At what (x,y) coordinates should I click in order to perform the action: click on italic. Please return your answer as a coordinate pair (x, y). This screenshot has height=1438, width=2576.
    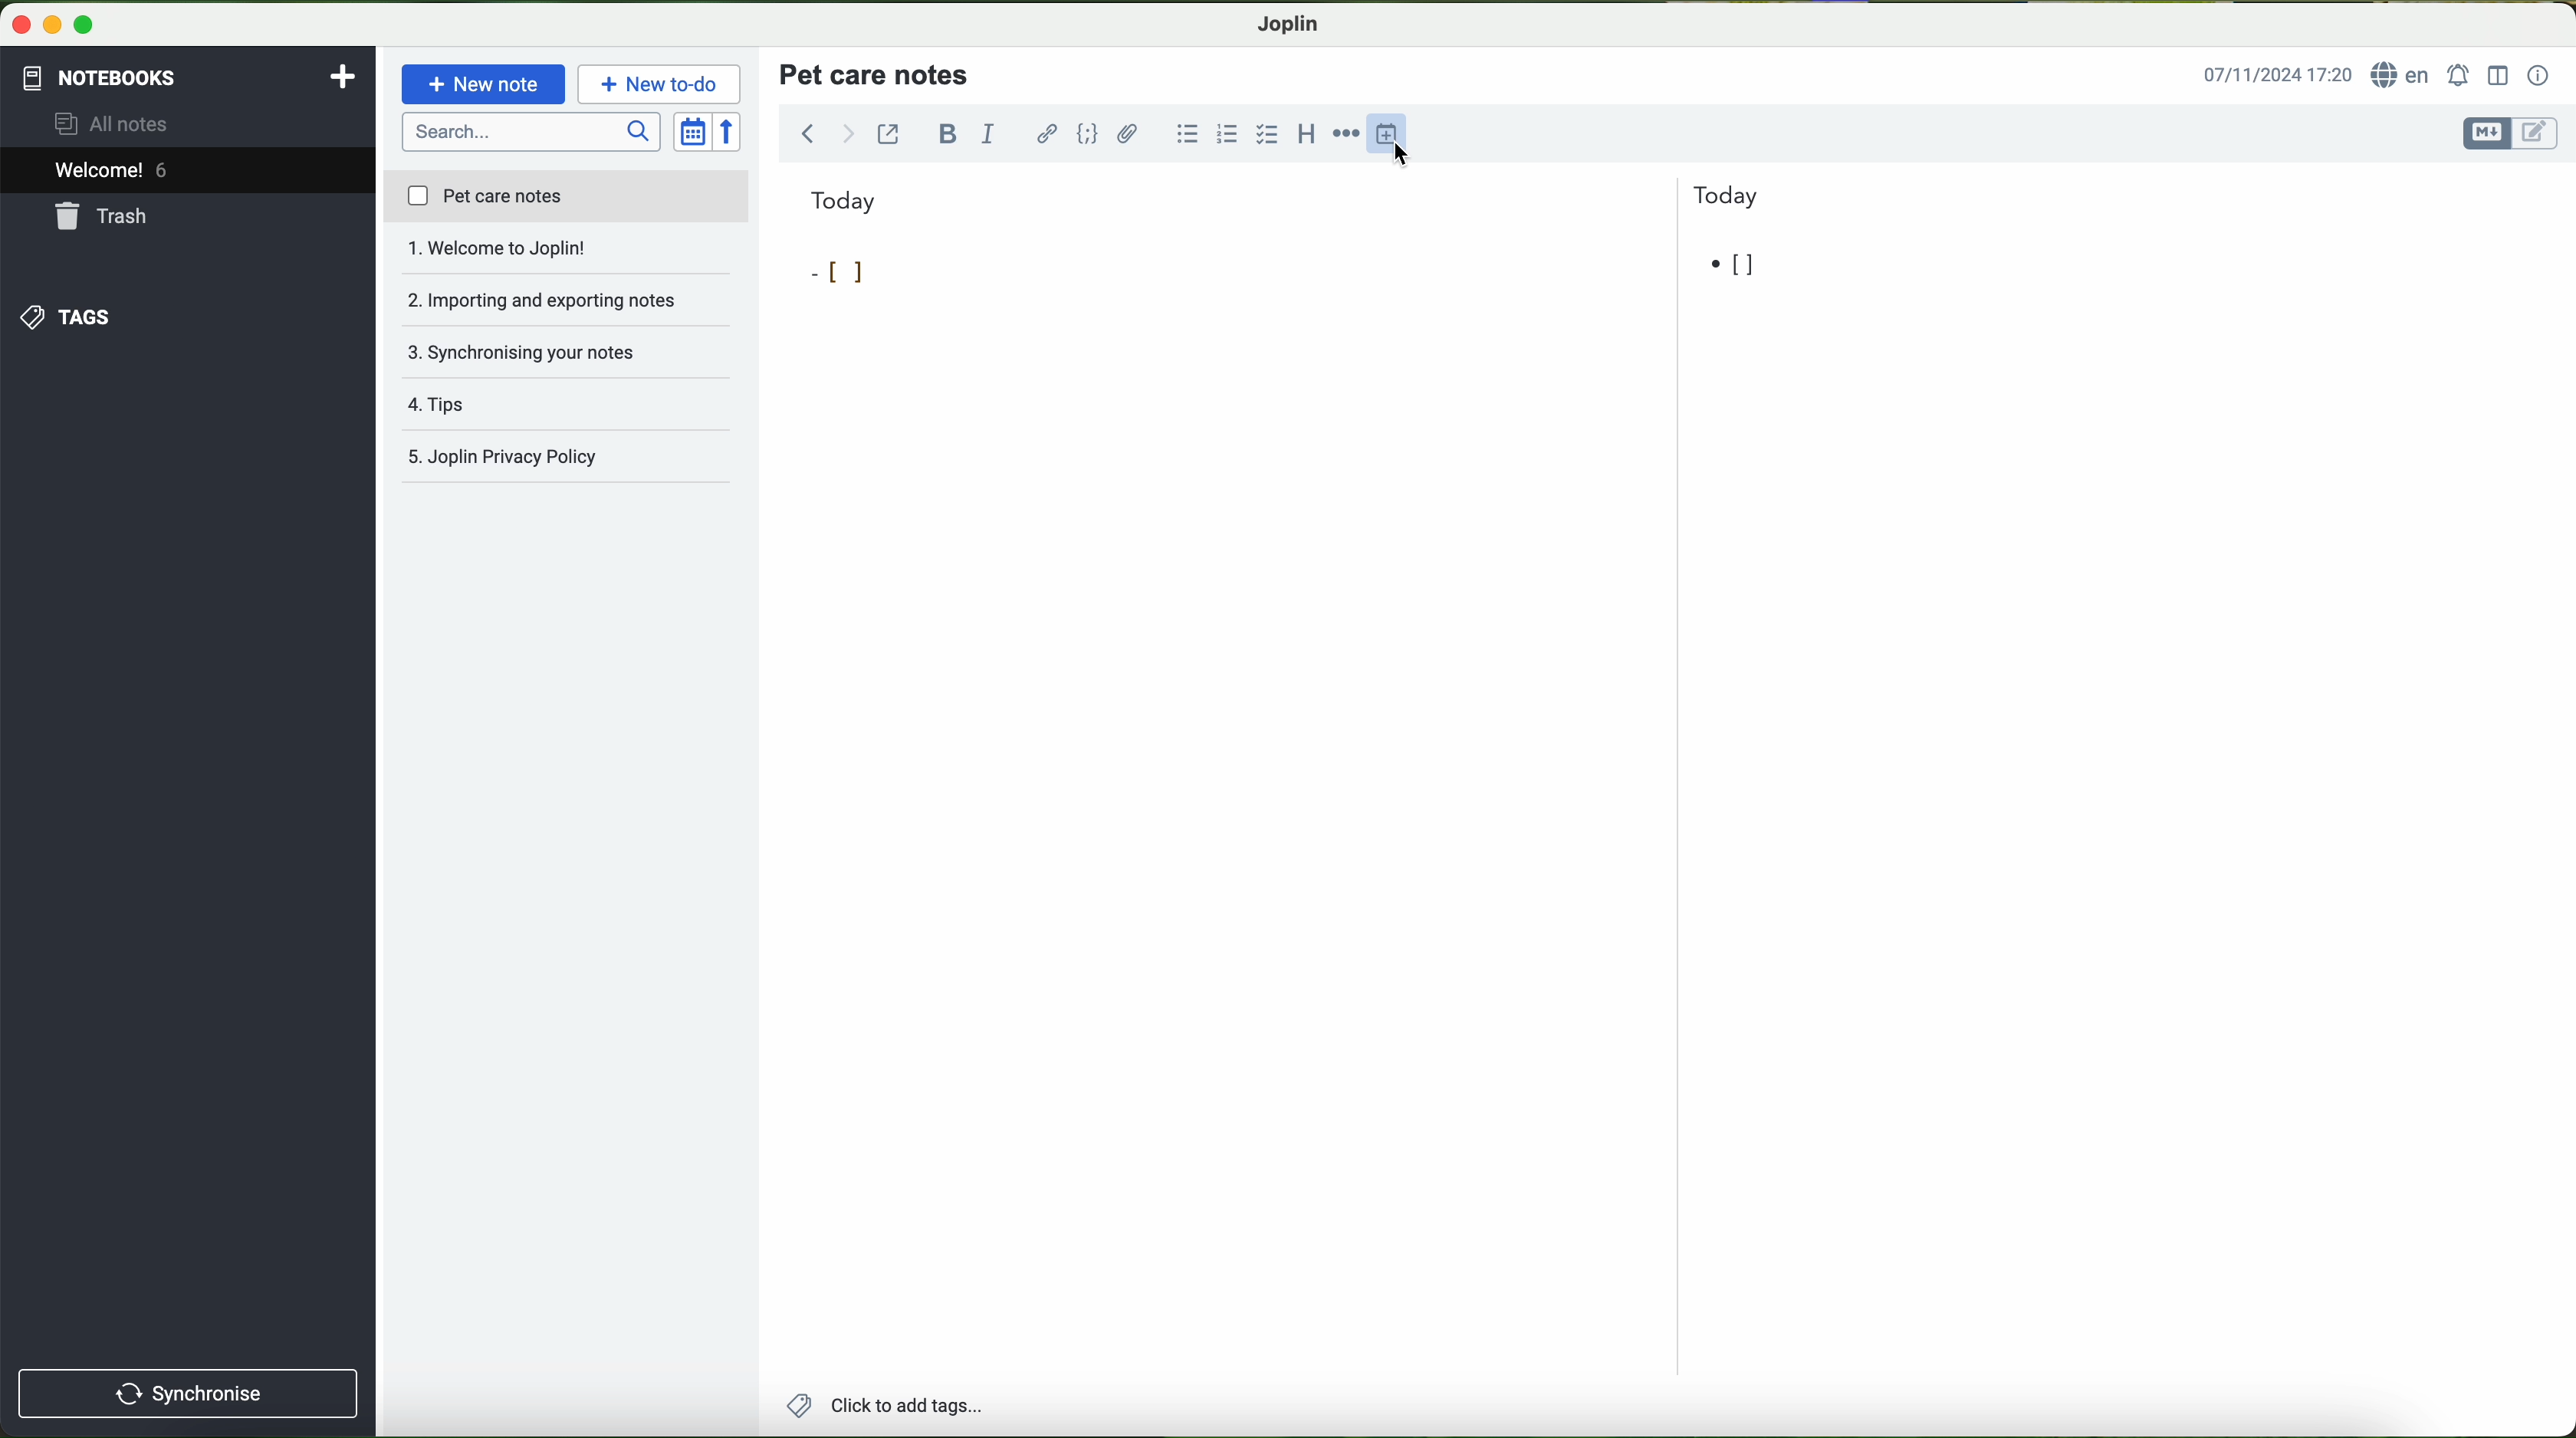
    Looking at the image, I should click on (985, 135).